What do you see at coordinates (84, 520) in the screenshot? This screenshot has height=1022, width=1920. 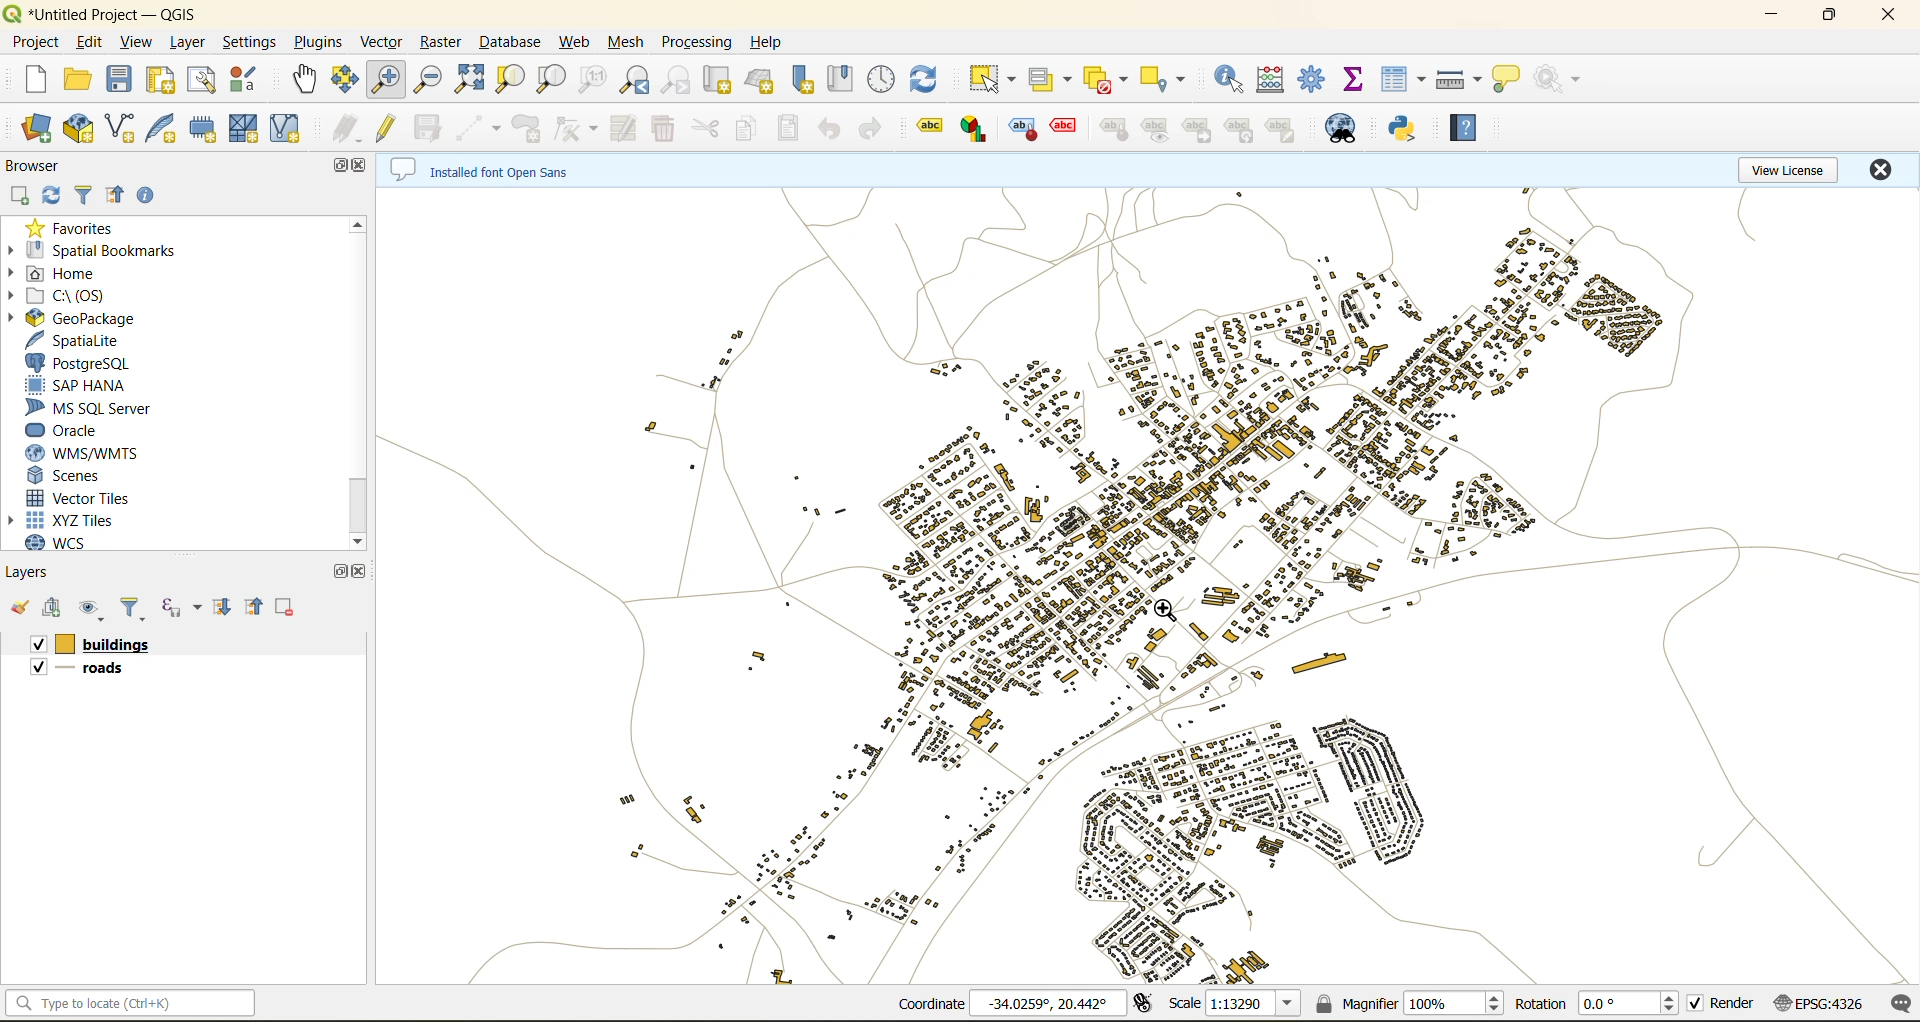 I see `xyz tiles` at bounding box center [84, 520].